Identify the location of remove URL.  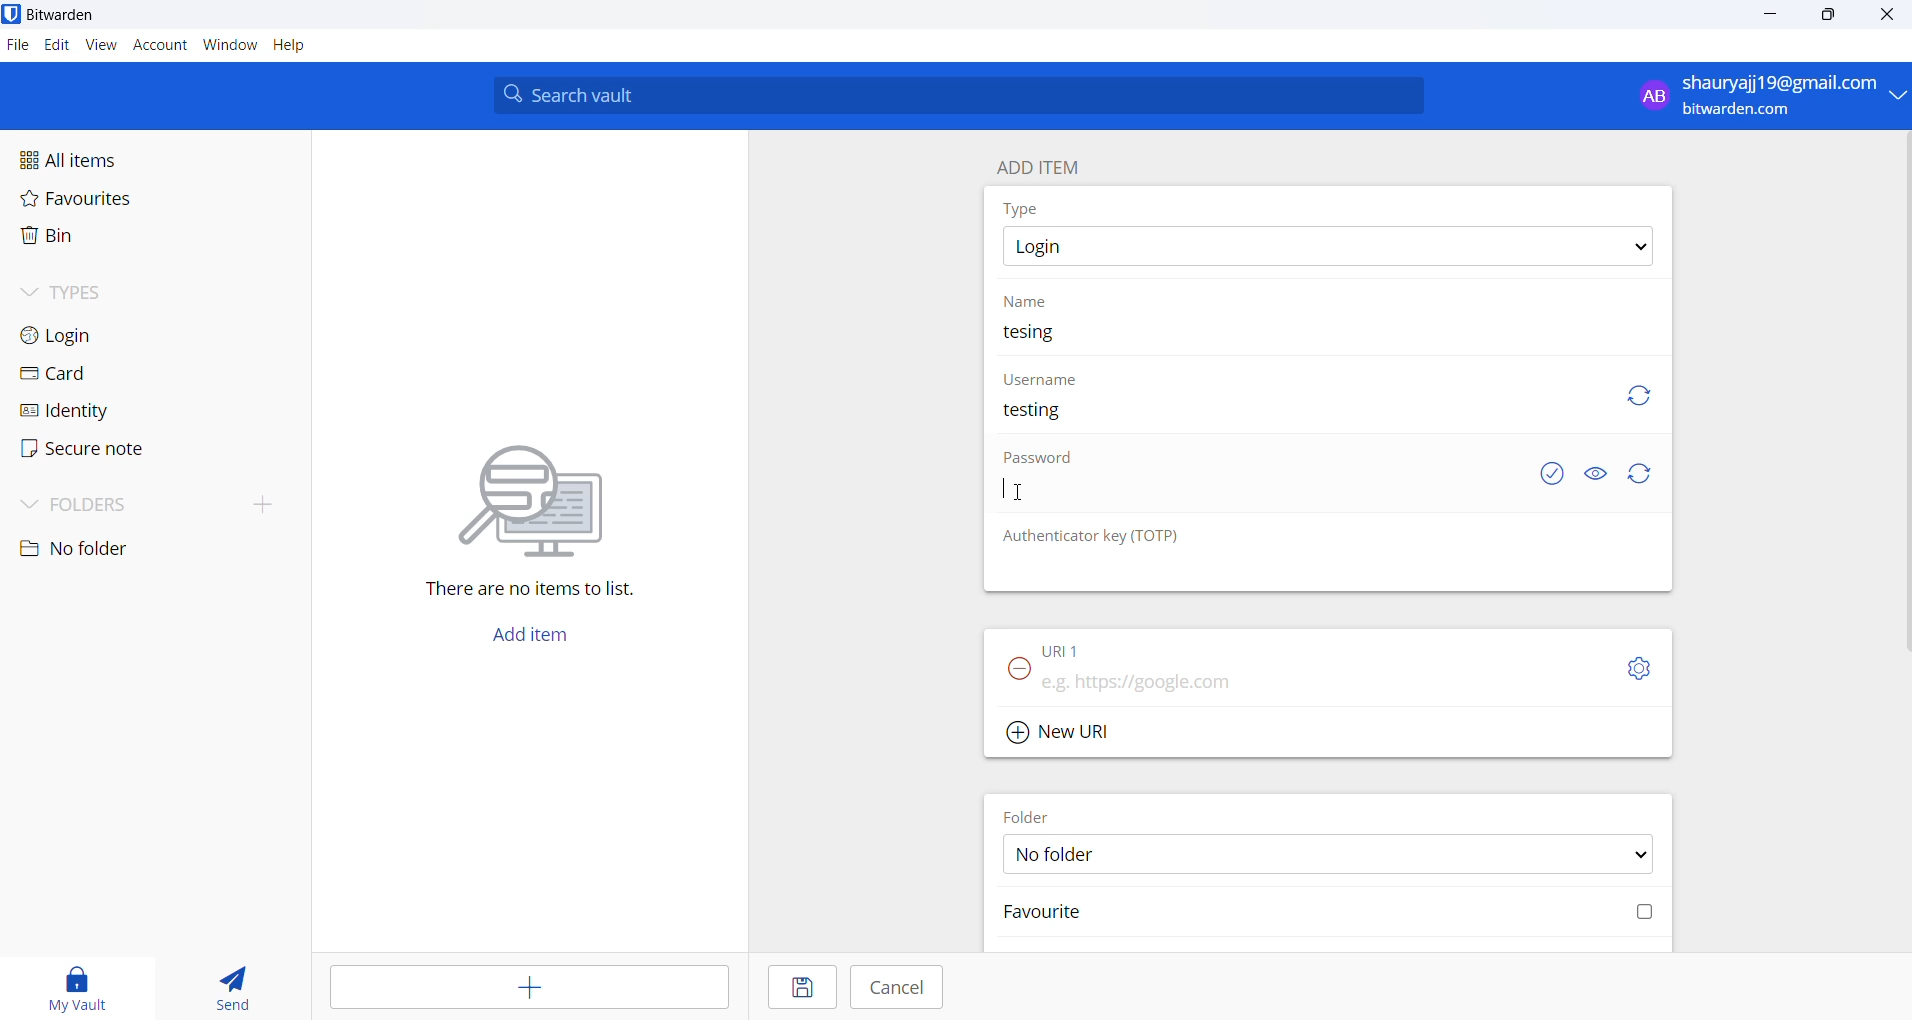
(1020, 675).